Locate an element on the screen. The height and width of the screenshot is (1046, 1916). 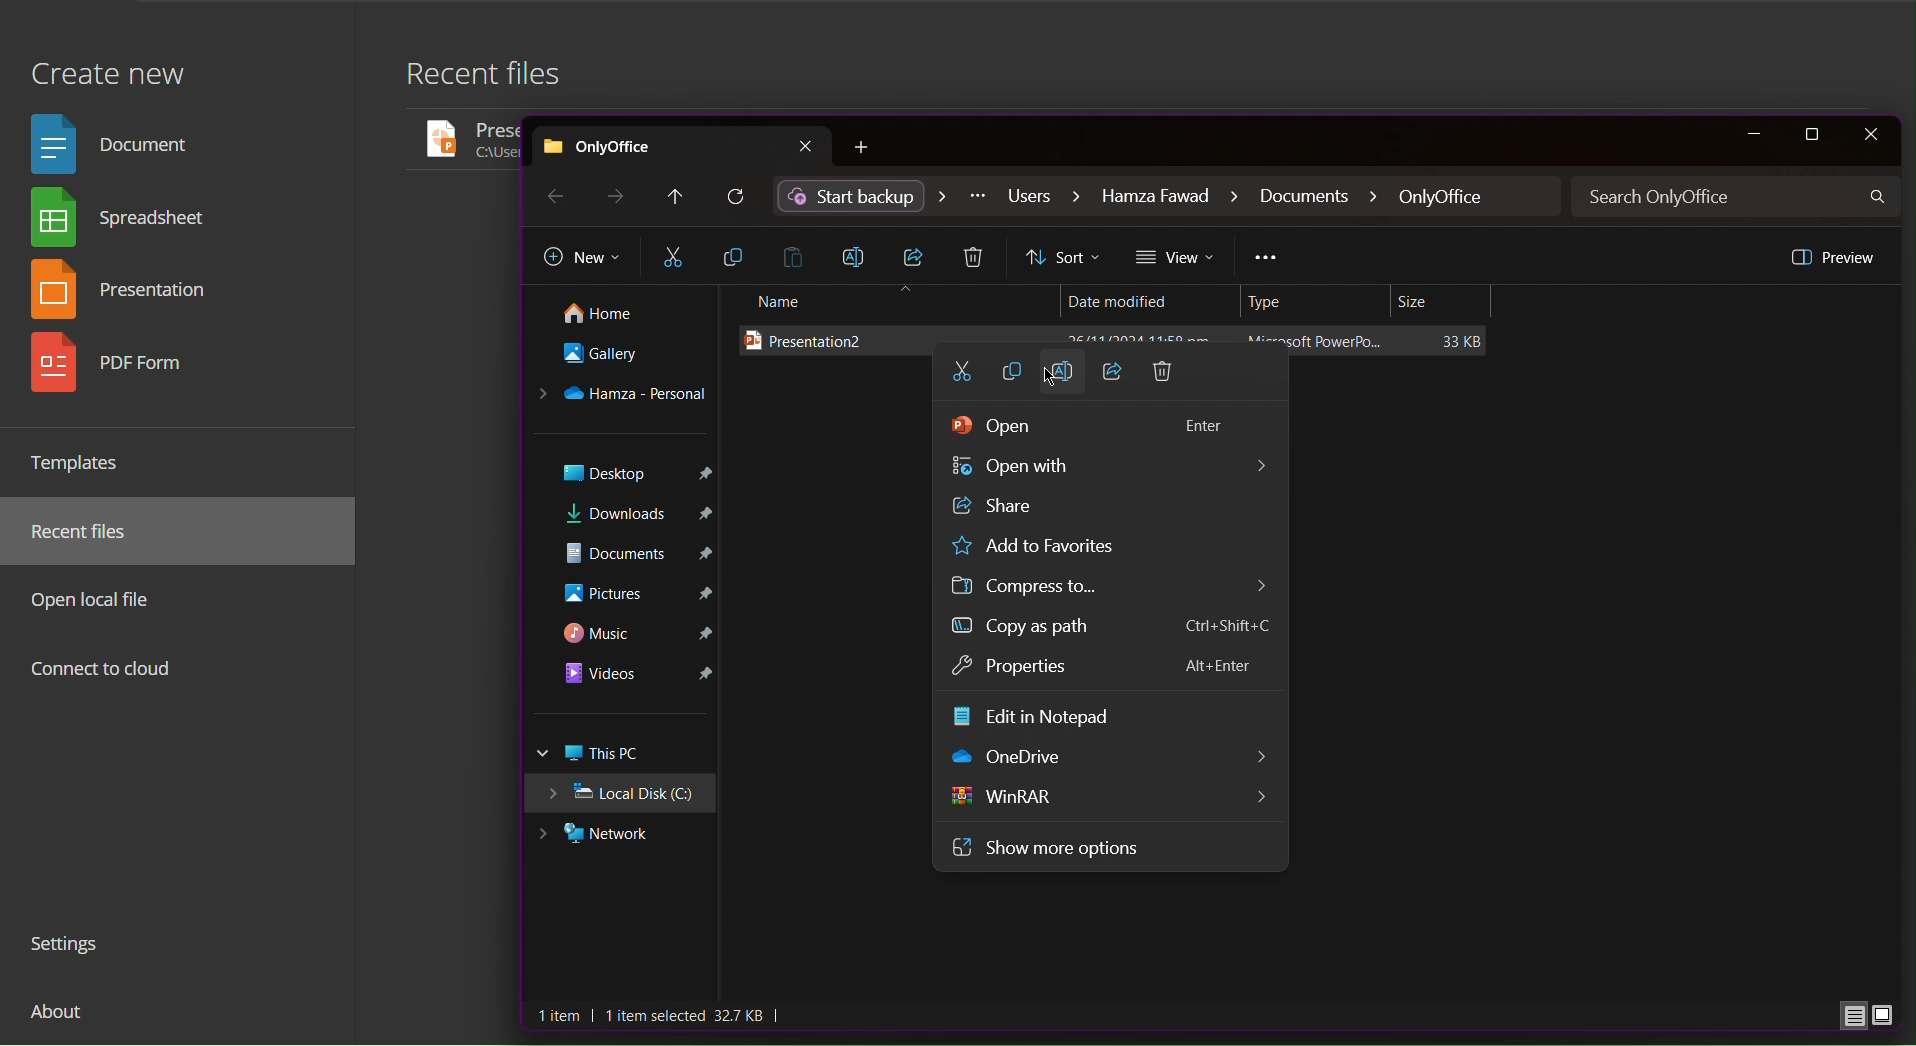
OneDrive is located at coordinates (1015, 757).